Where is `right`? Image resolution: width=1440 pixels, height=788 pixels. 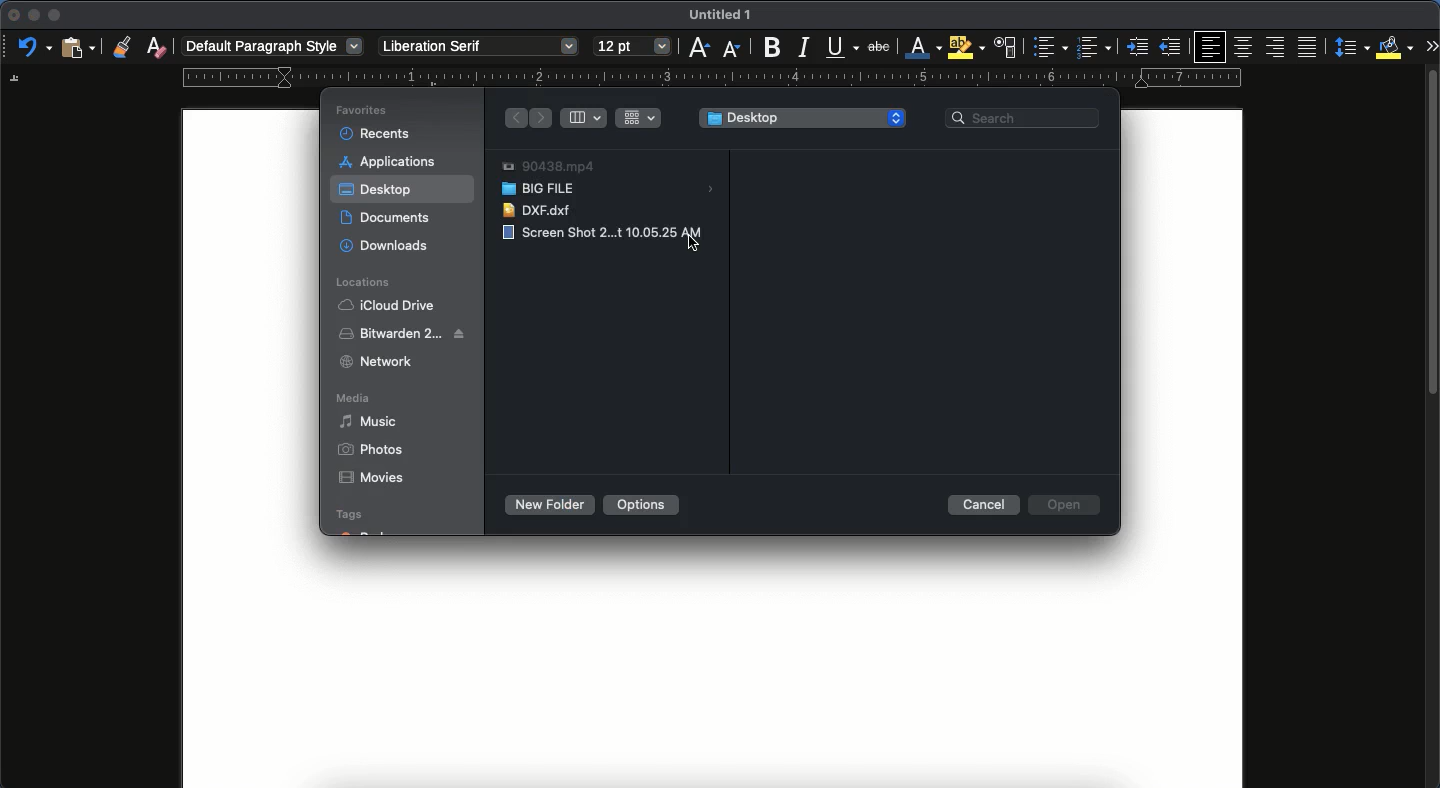
right is located at coordinates (515, 118).